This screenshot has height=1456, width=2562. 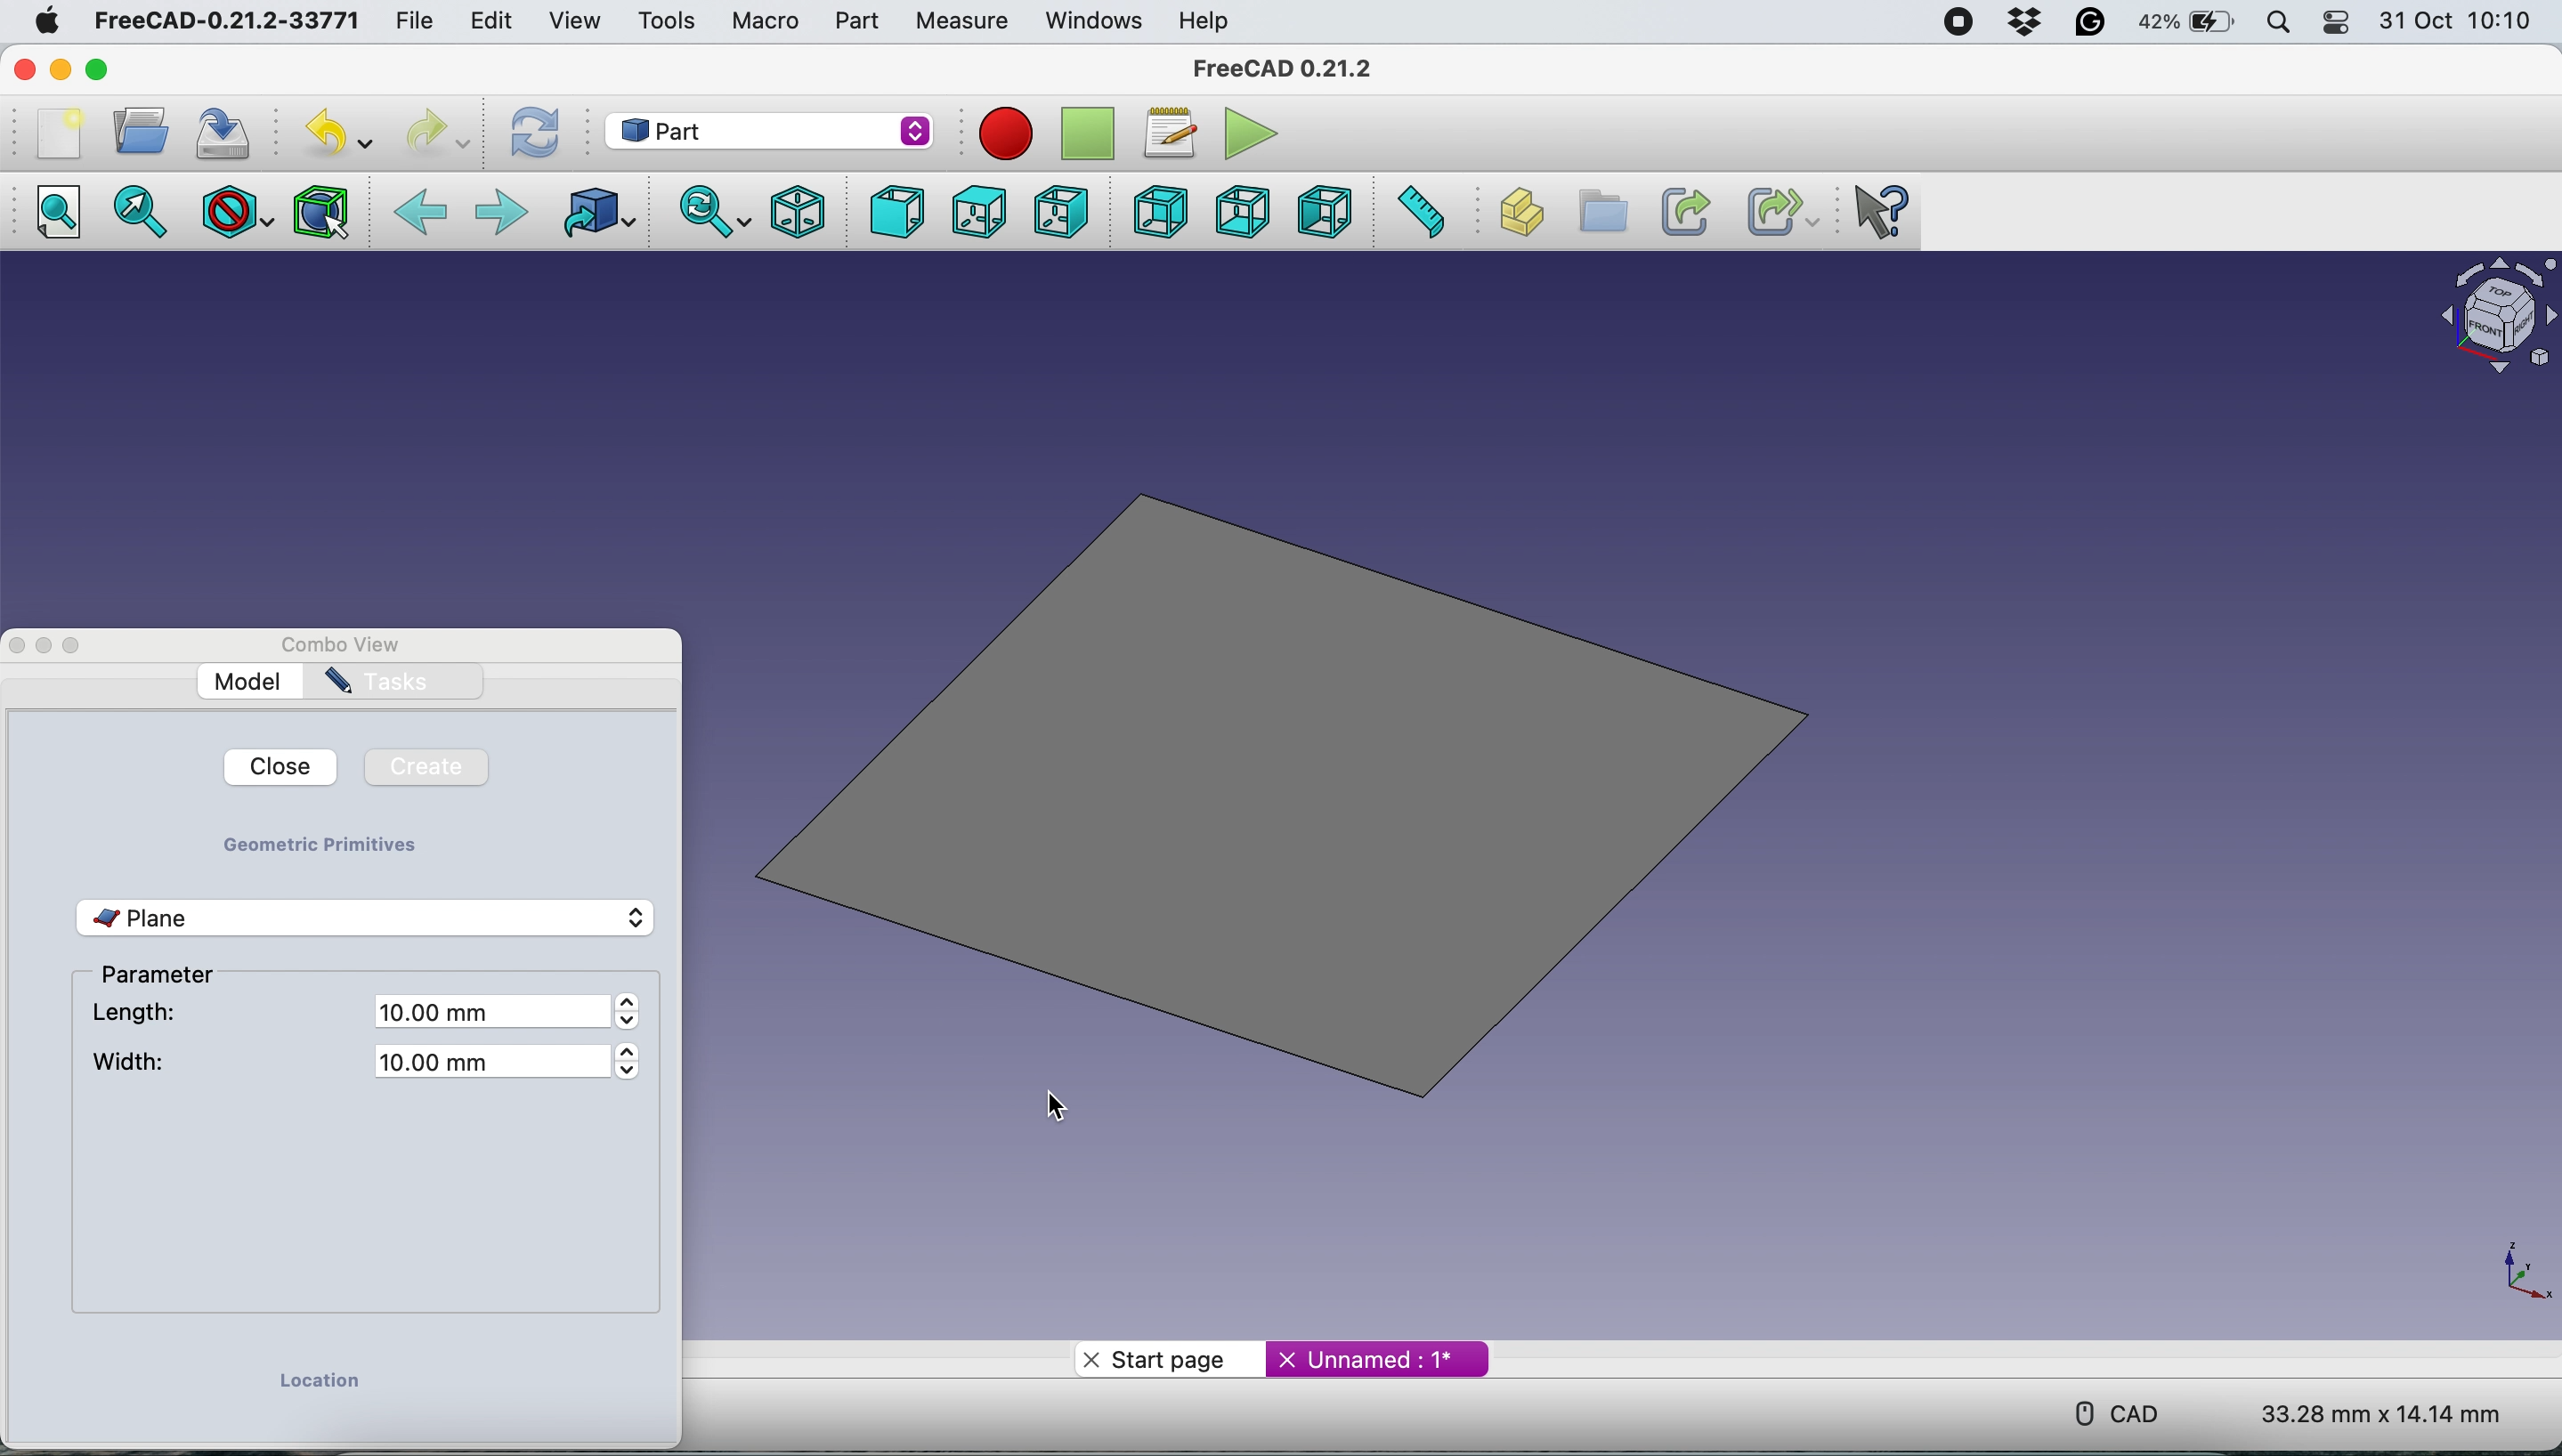 I want to click on xy coordinates, so click(x=2517, y=1272).